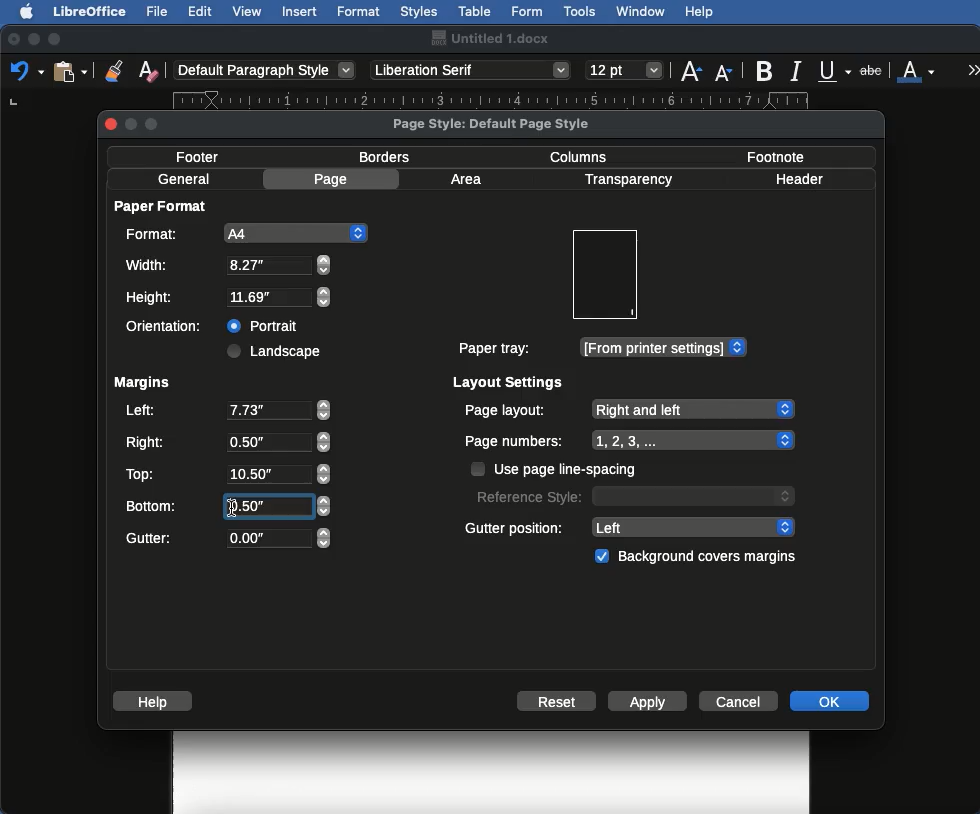 The width and height of the screenshot is (980, 814). I want to click on General, so click(184, 179).